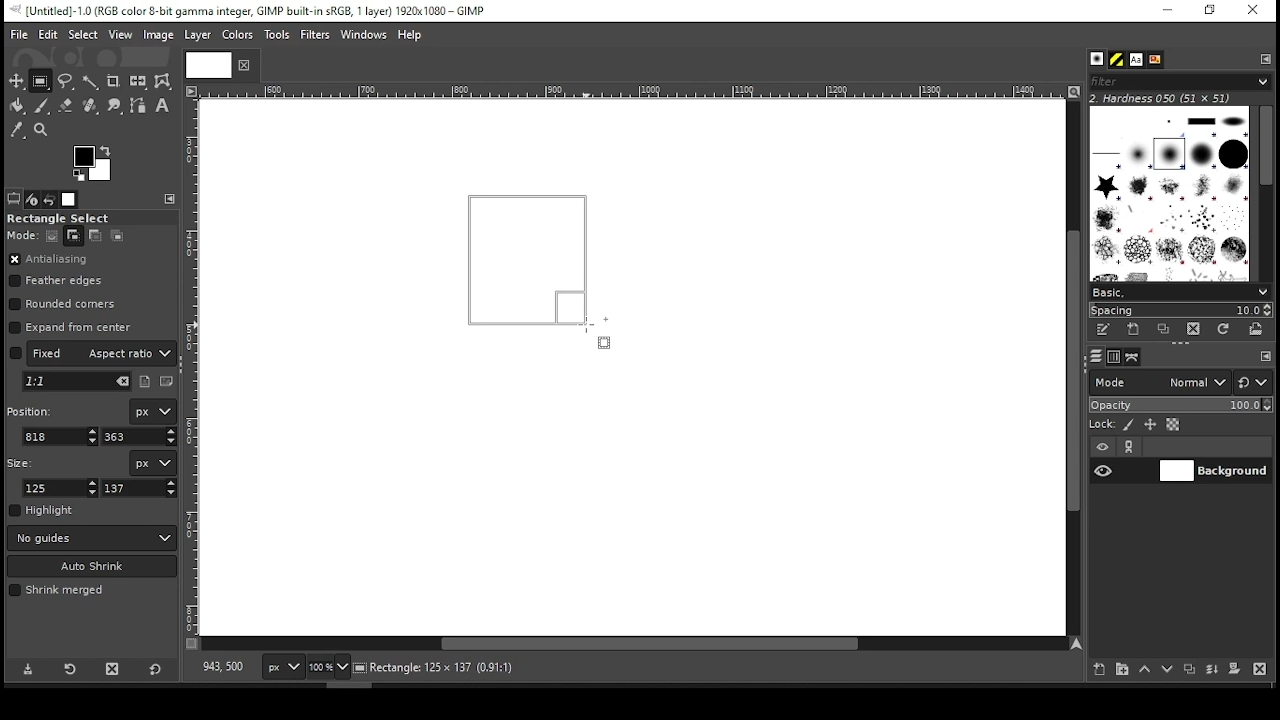 The width and height of the screenshot is (1280, 720). What do you see at coordinates (1104, 470) in the screenshot?
I see `layer visibility on/off` at bounding box center [1104, 470].